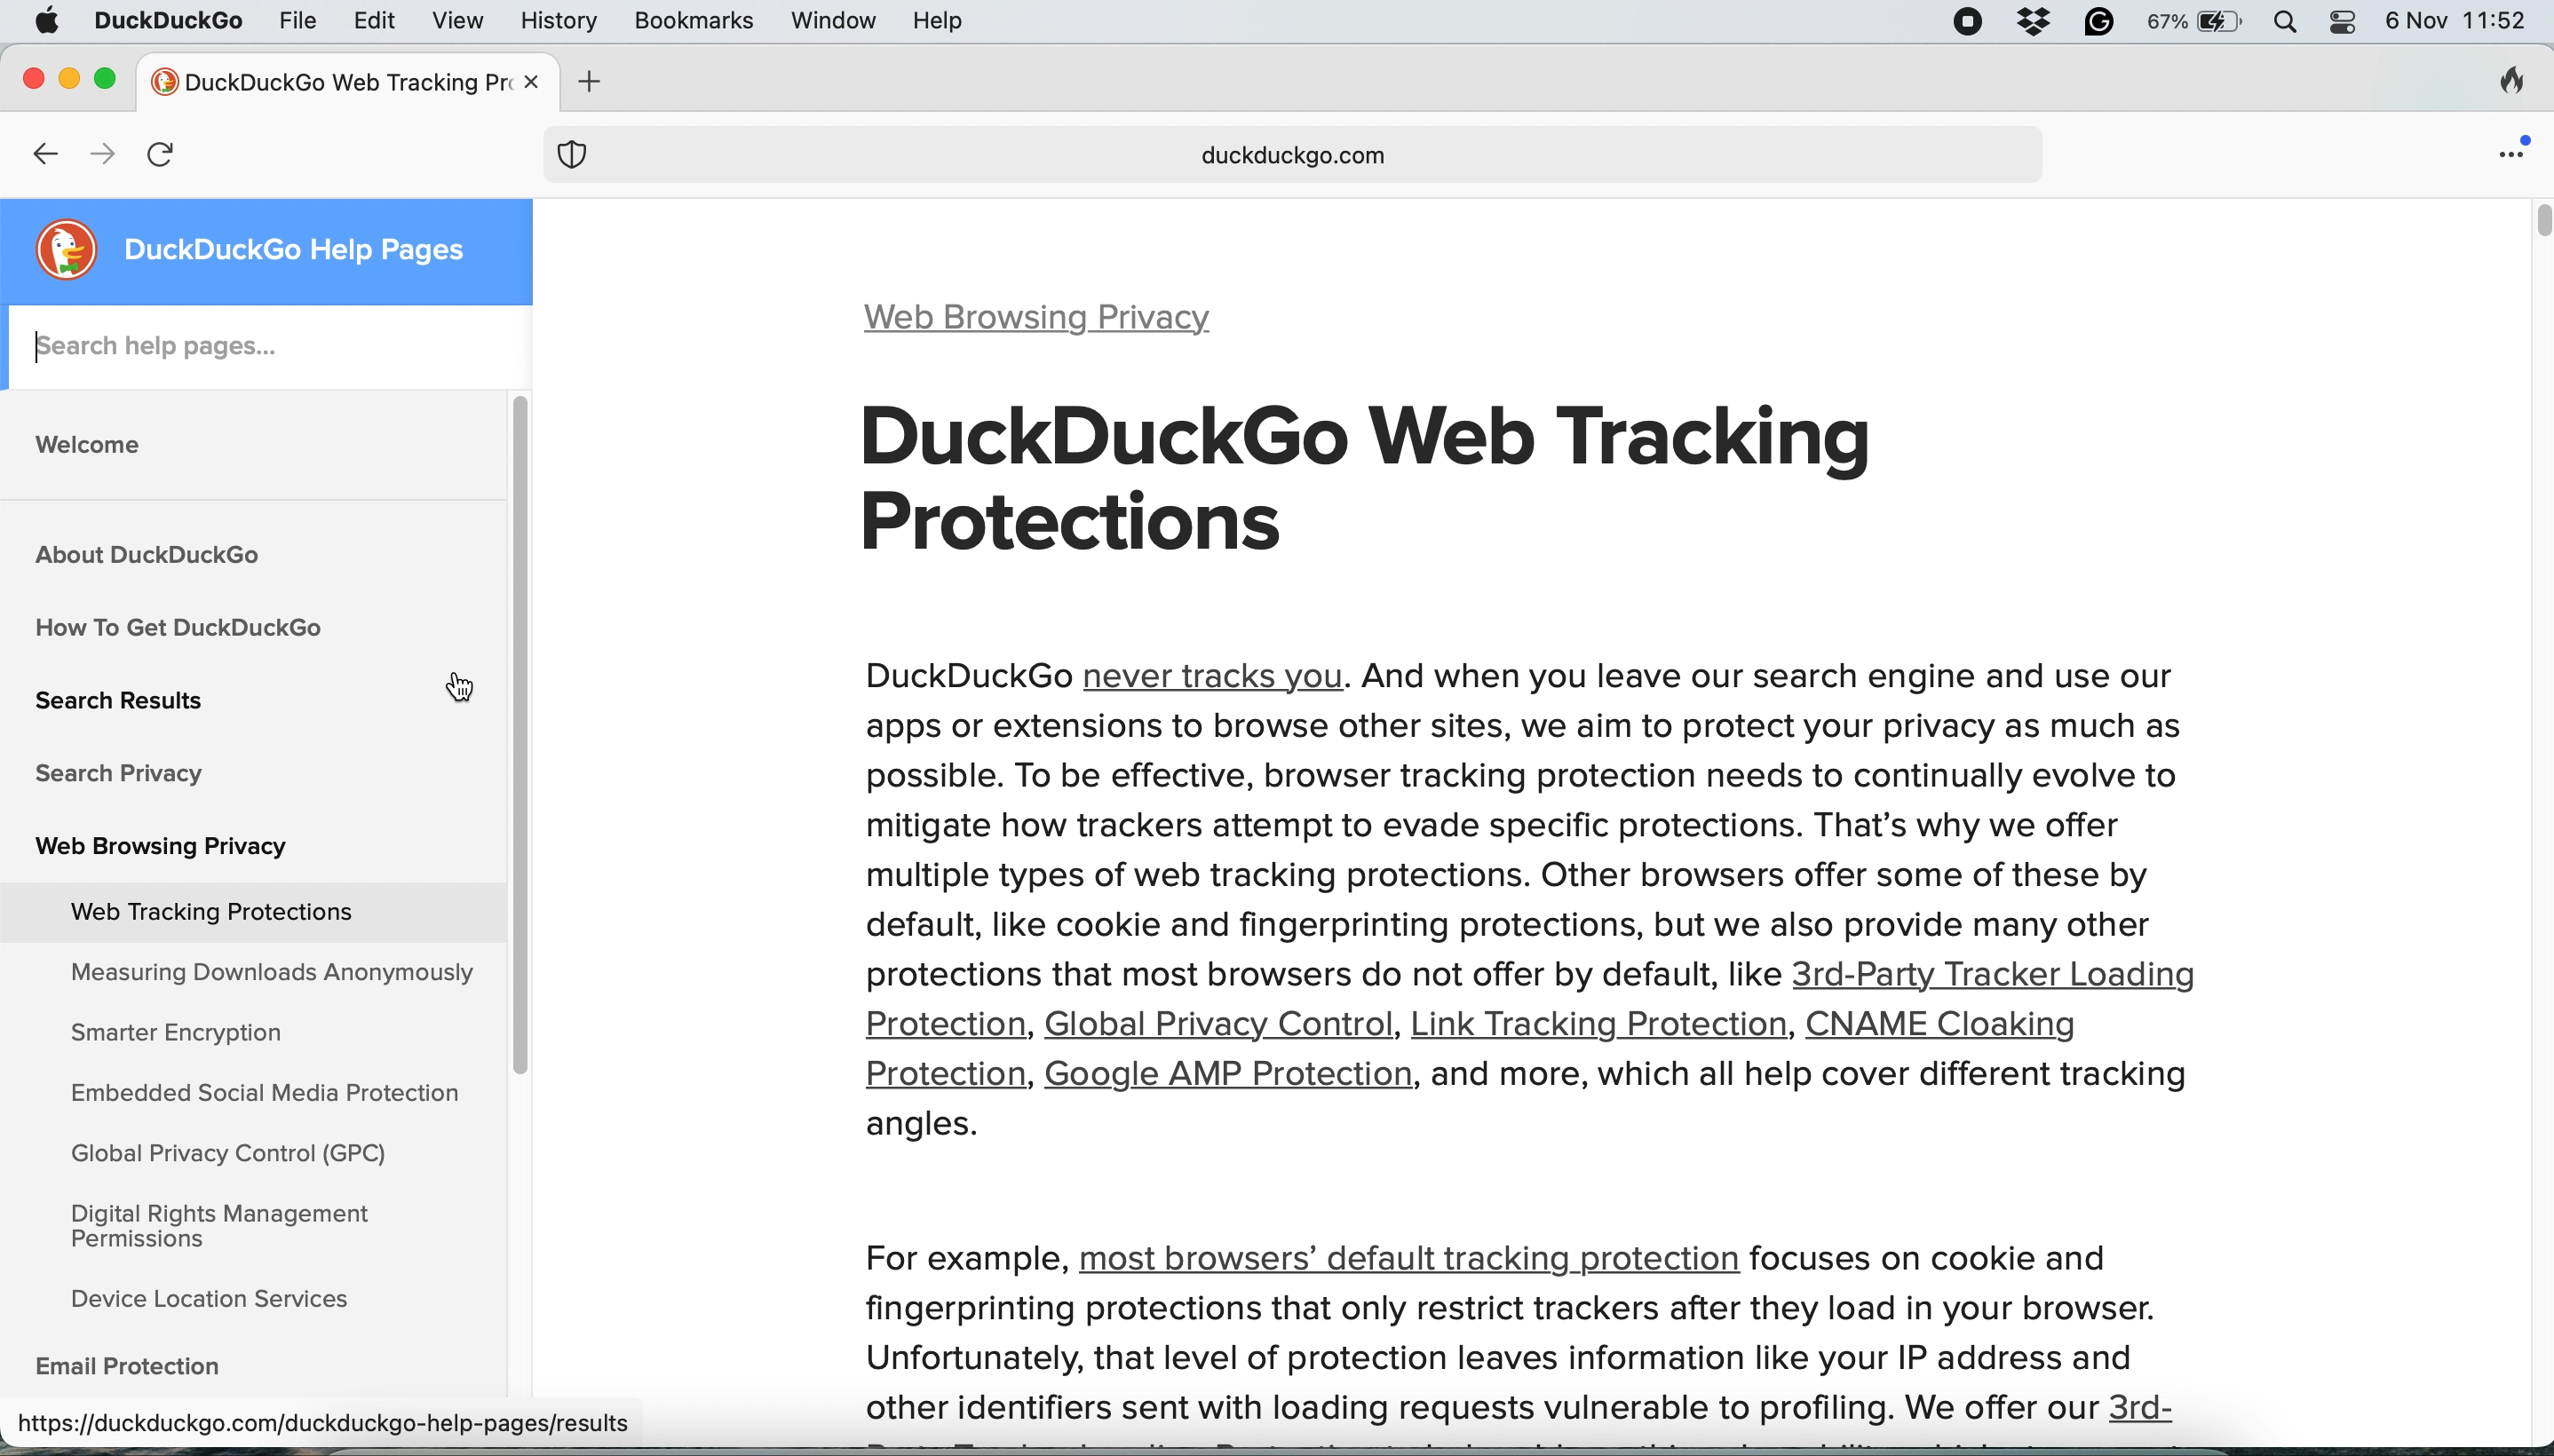 Image resolution: width=2554 pixels, height=1456 pixels. Describe the element at coordinates (2352, 26) in the screenshot. I see `control center` at that location.